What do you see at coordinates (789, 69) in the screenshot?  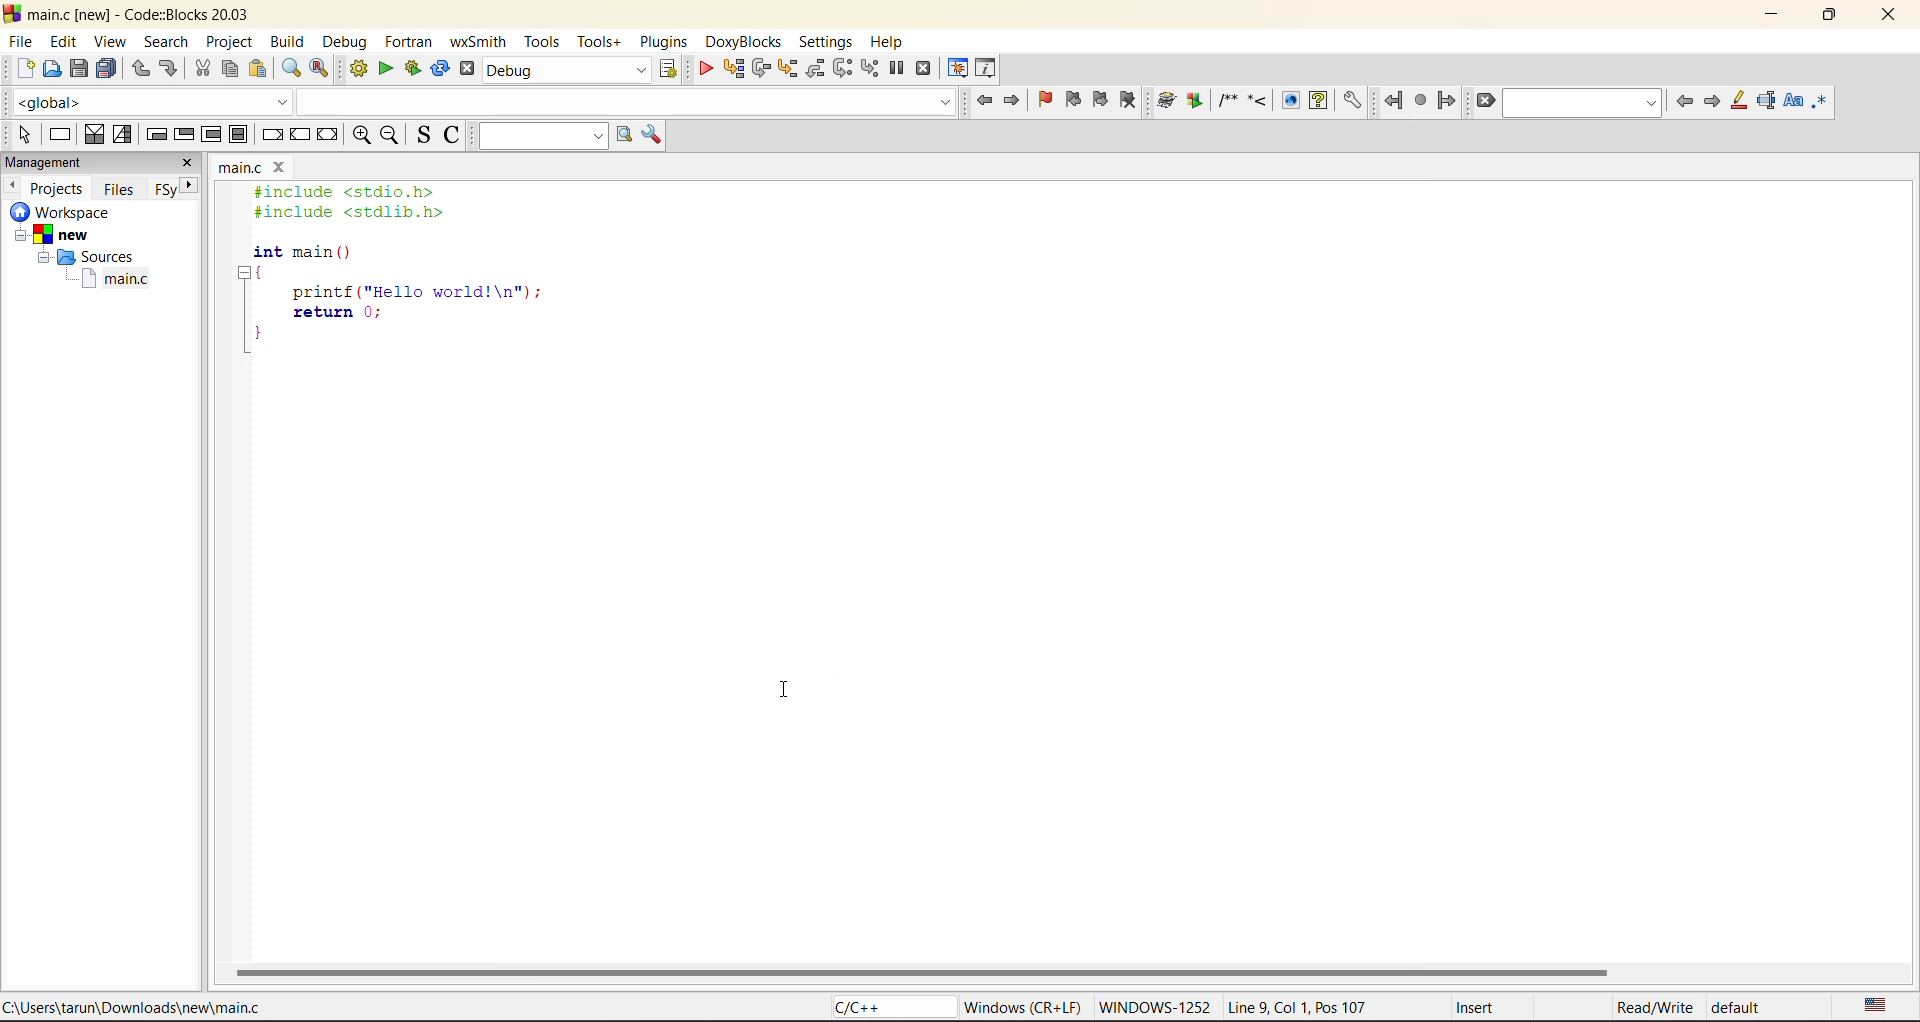 I see `step into` at bounding box center [789, 69].